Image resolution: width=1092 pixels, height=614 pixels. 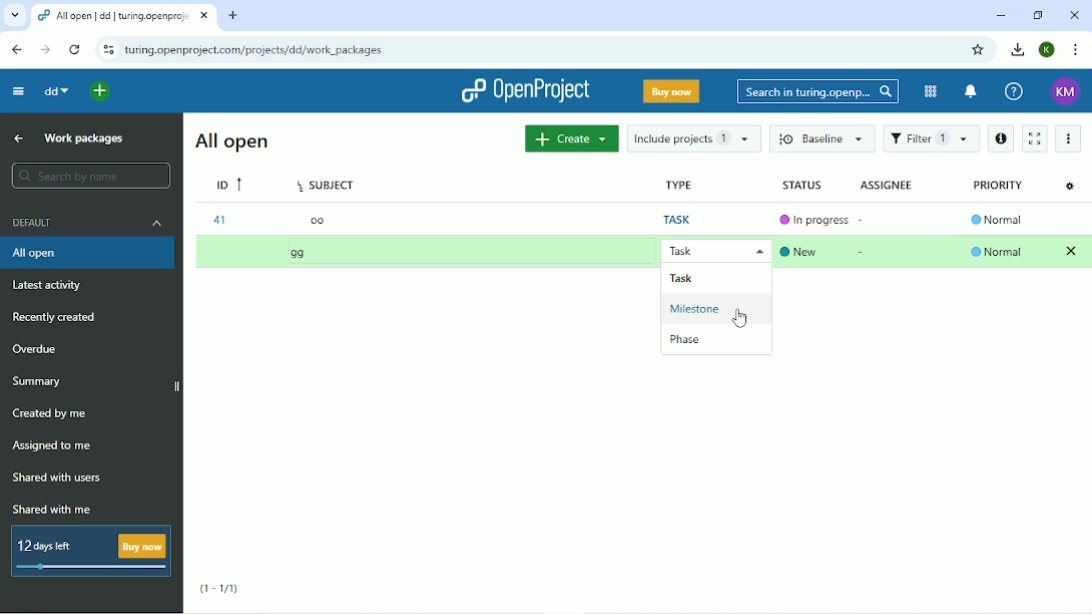 What do you see at coordinates (1064, 91) in the screenshot?
I see `KM` at bounding box center [1064, 91].